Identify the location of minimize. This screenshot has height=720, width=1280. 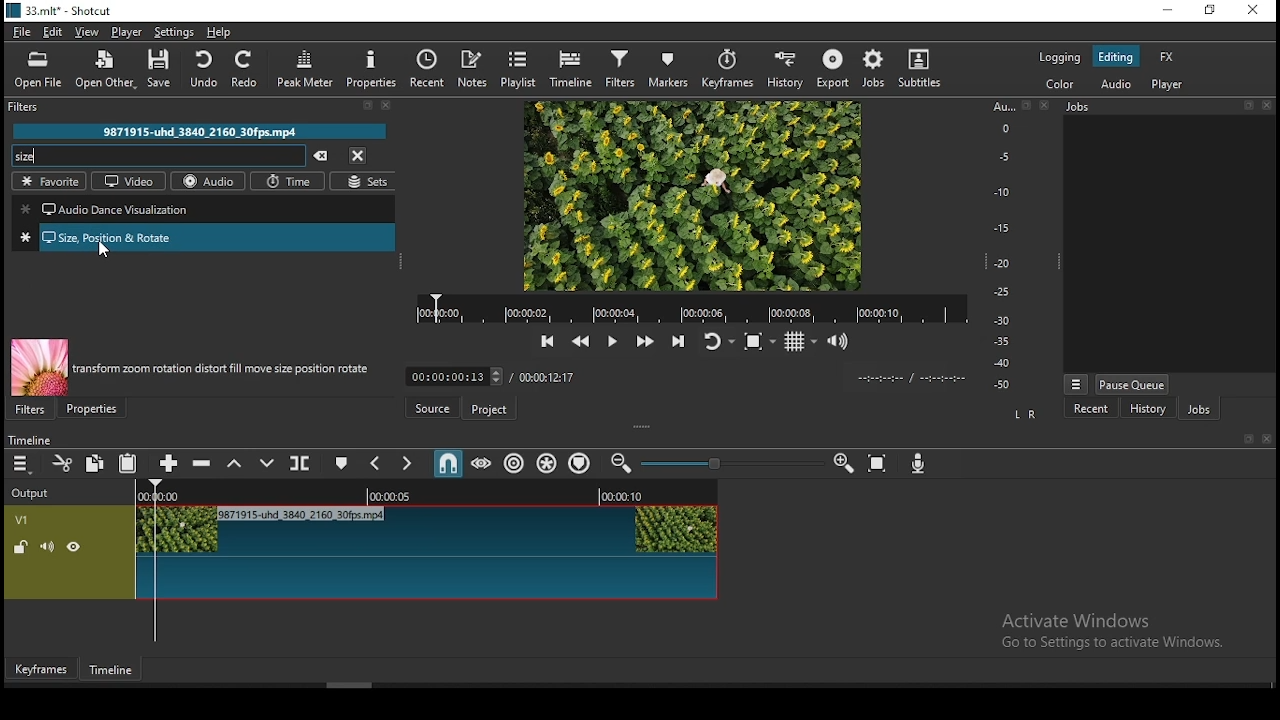
(1171, 11).